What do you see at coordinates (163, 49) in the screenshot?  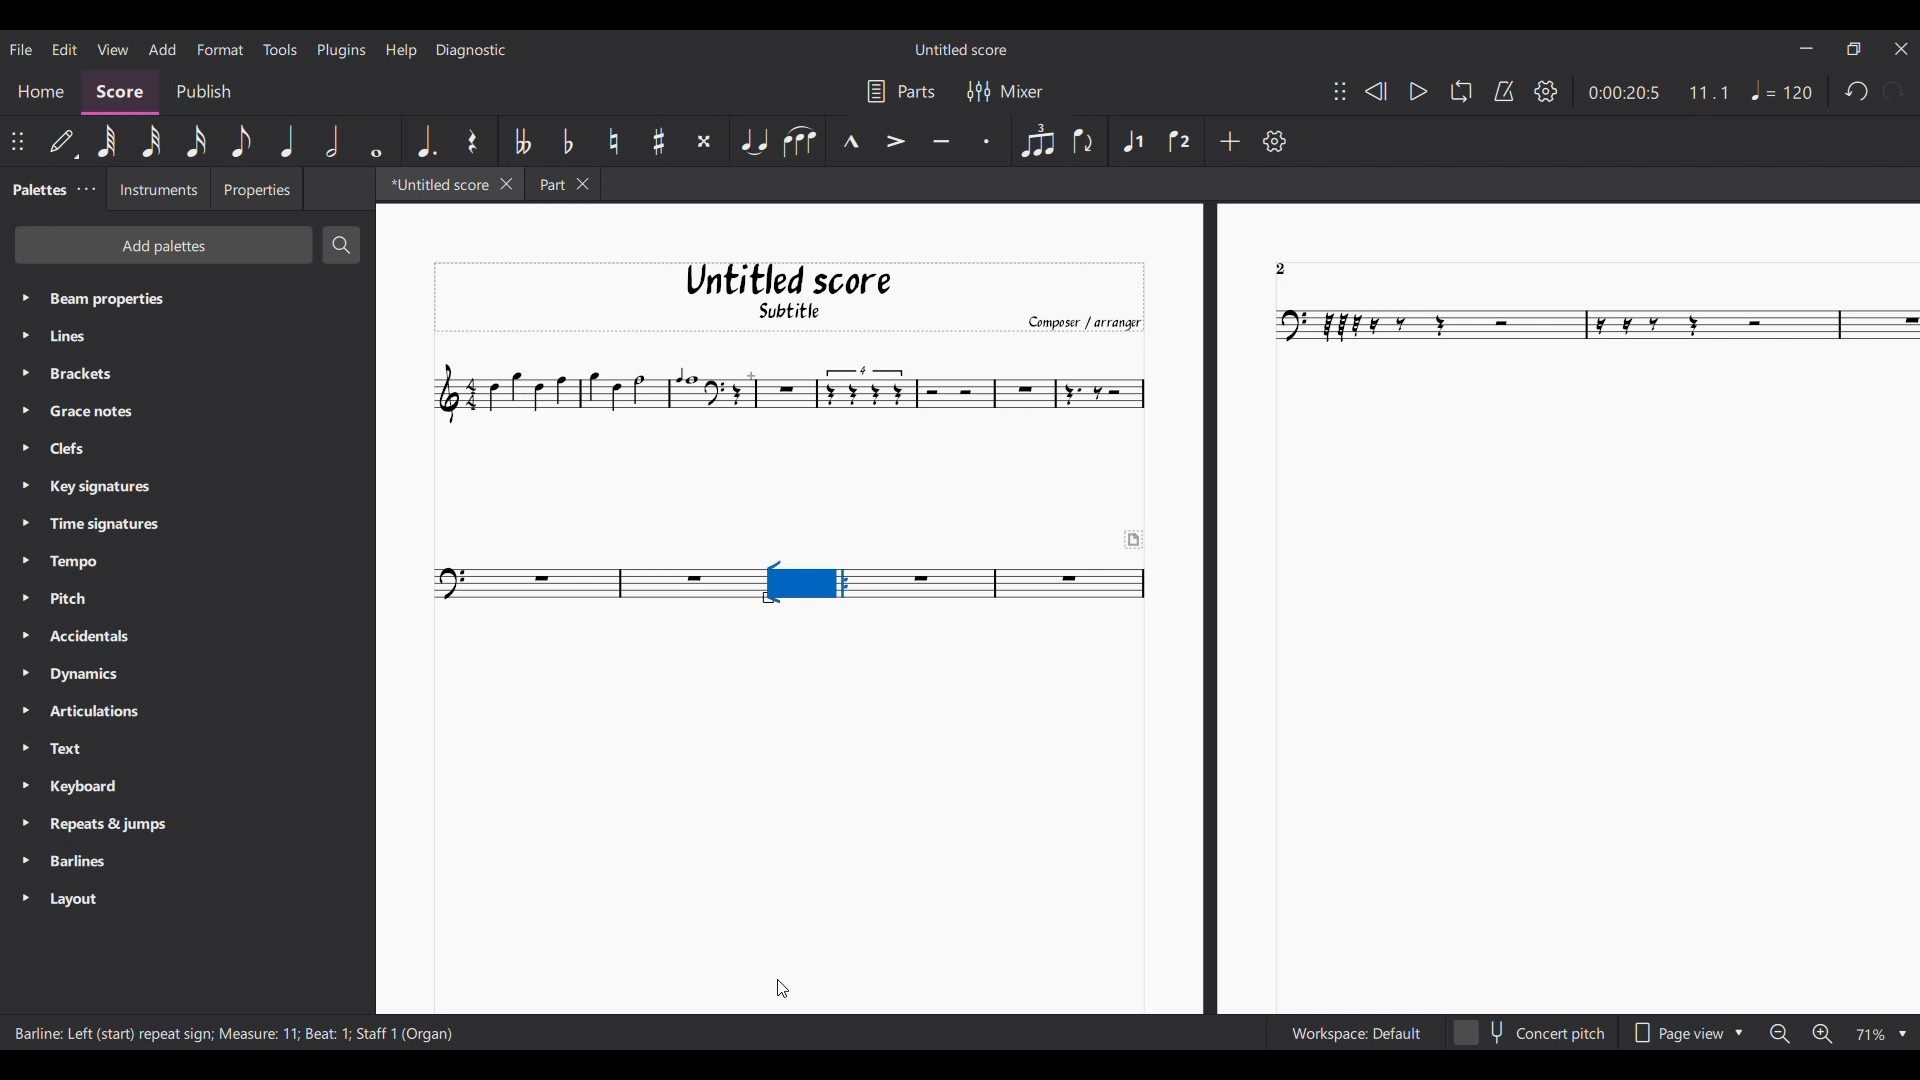 I see `Add menu` at bounding box center [163, 49].